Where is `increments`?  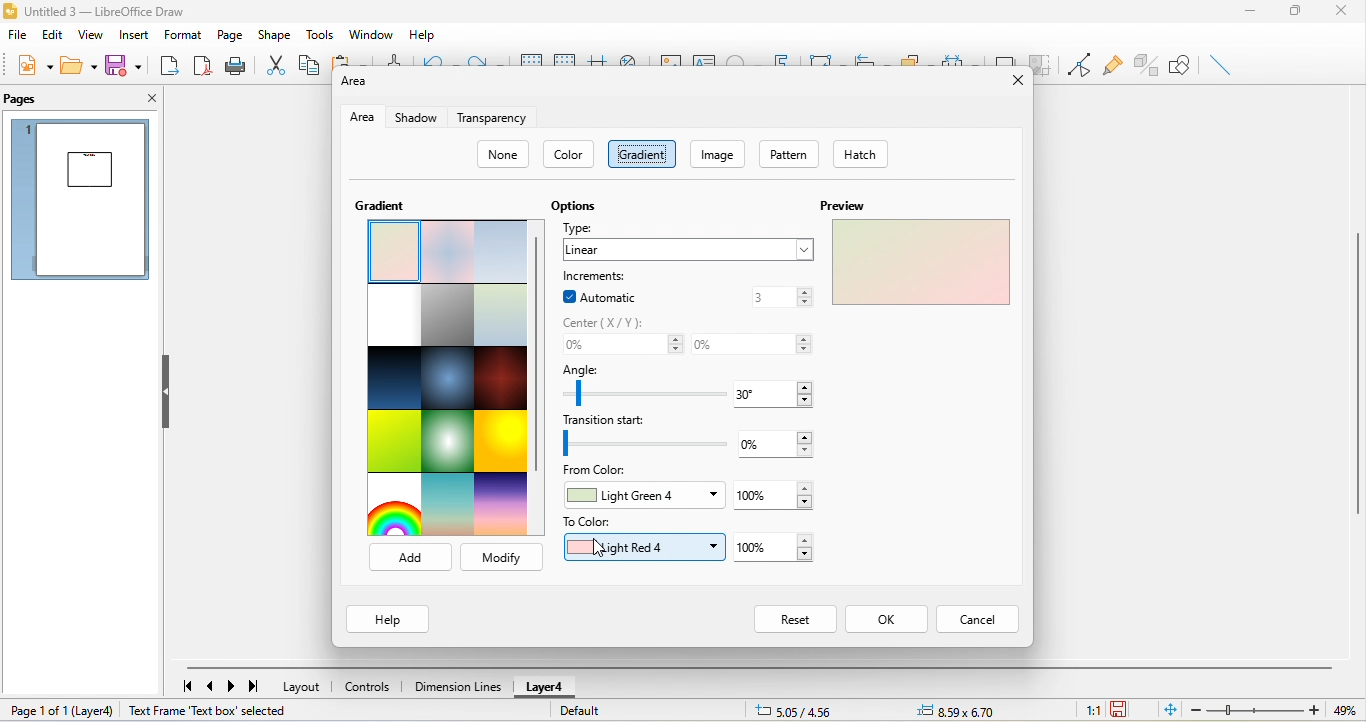
increments is located at coordinates (596, 276).